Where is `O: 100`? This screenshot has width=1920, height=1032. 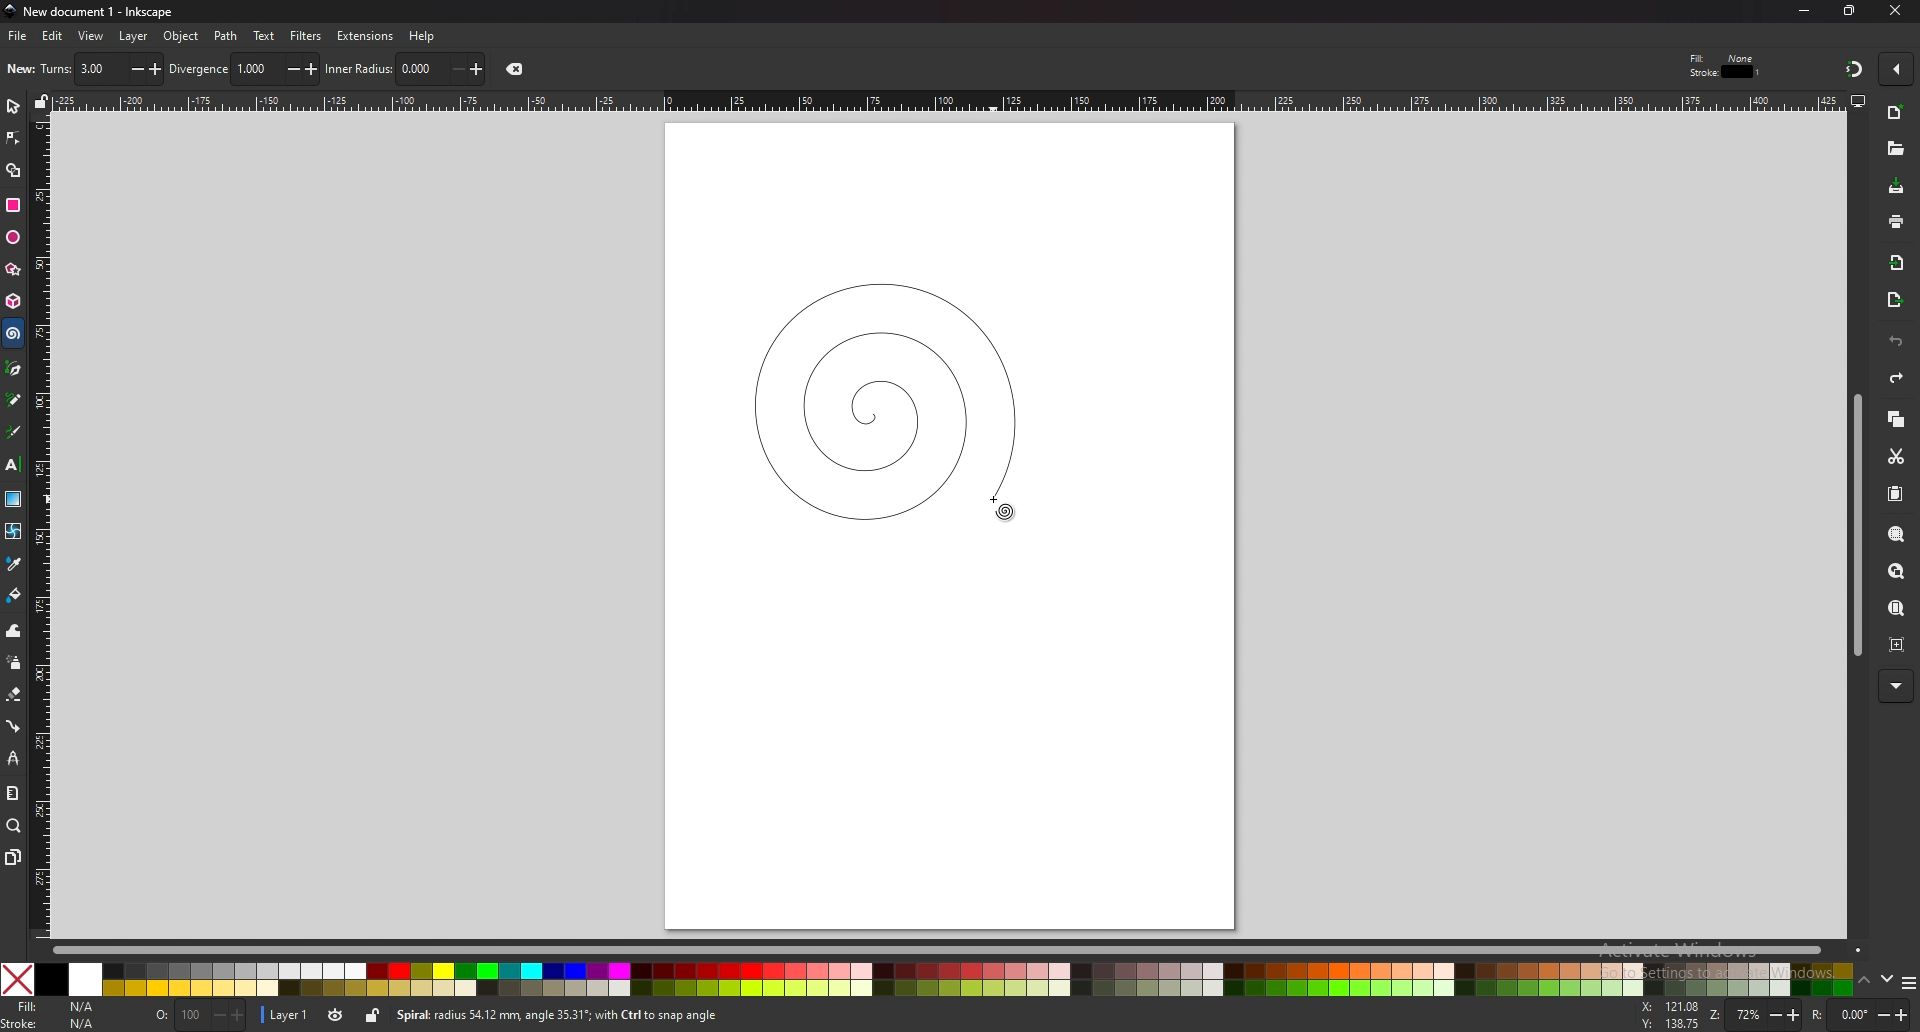 O: 100 is located at coordinates (198, 1016).